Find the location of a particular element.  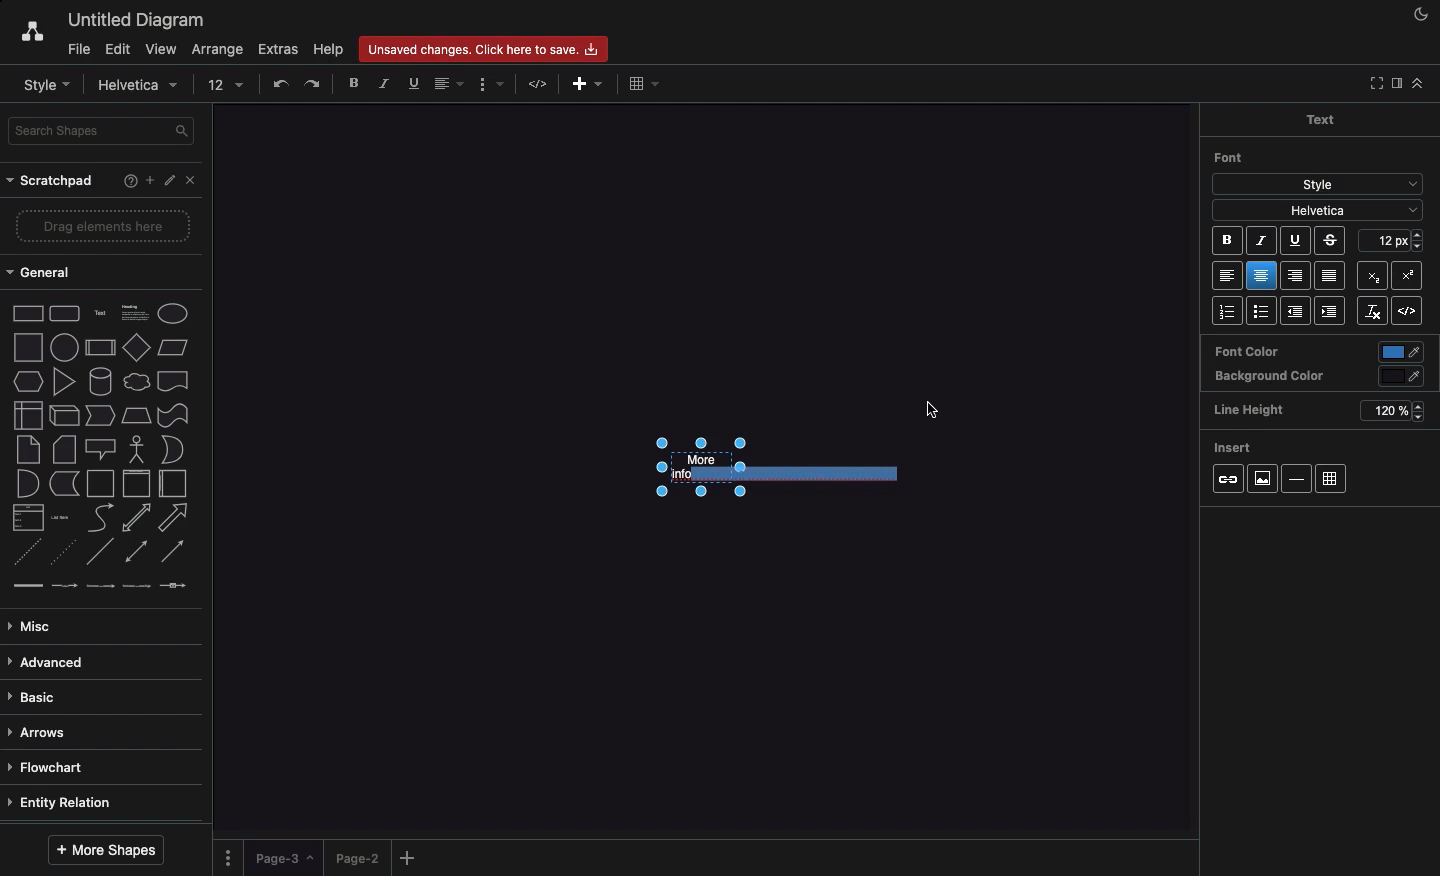

More shapes is located at coordinates (109, 849).